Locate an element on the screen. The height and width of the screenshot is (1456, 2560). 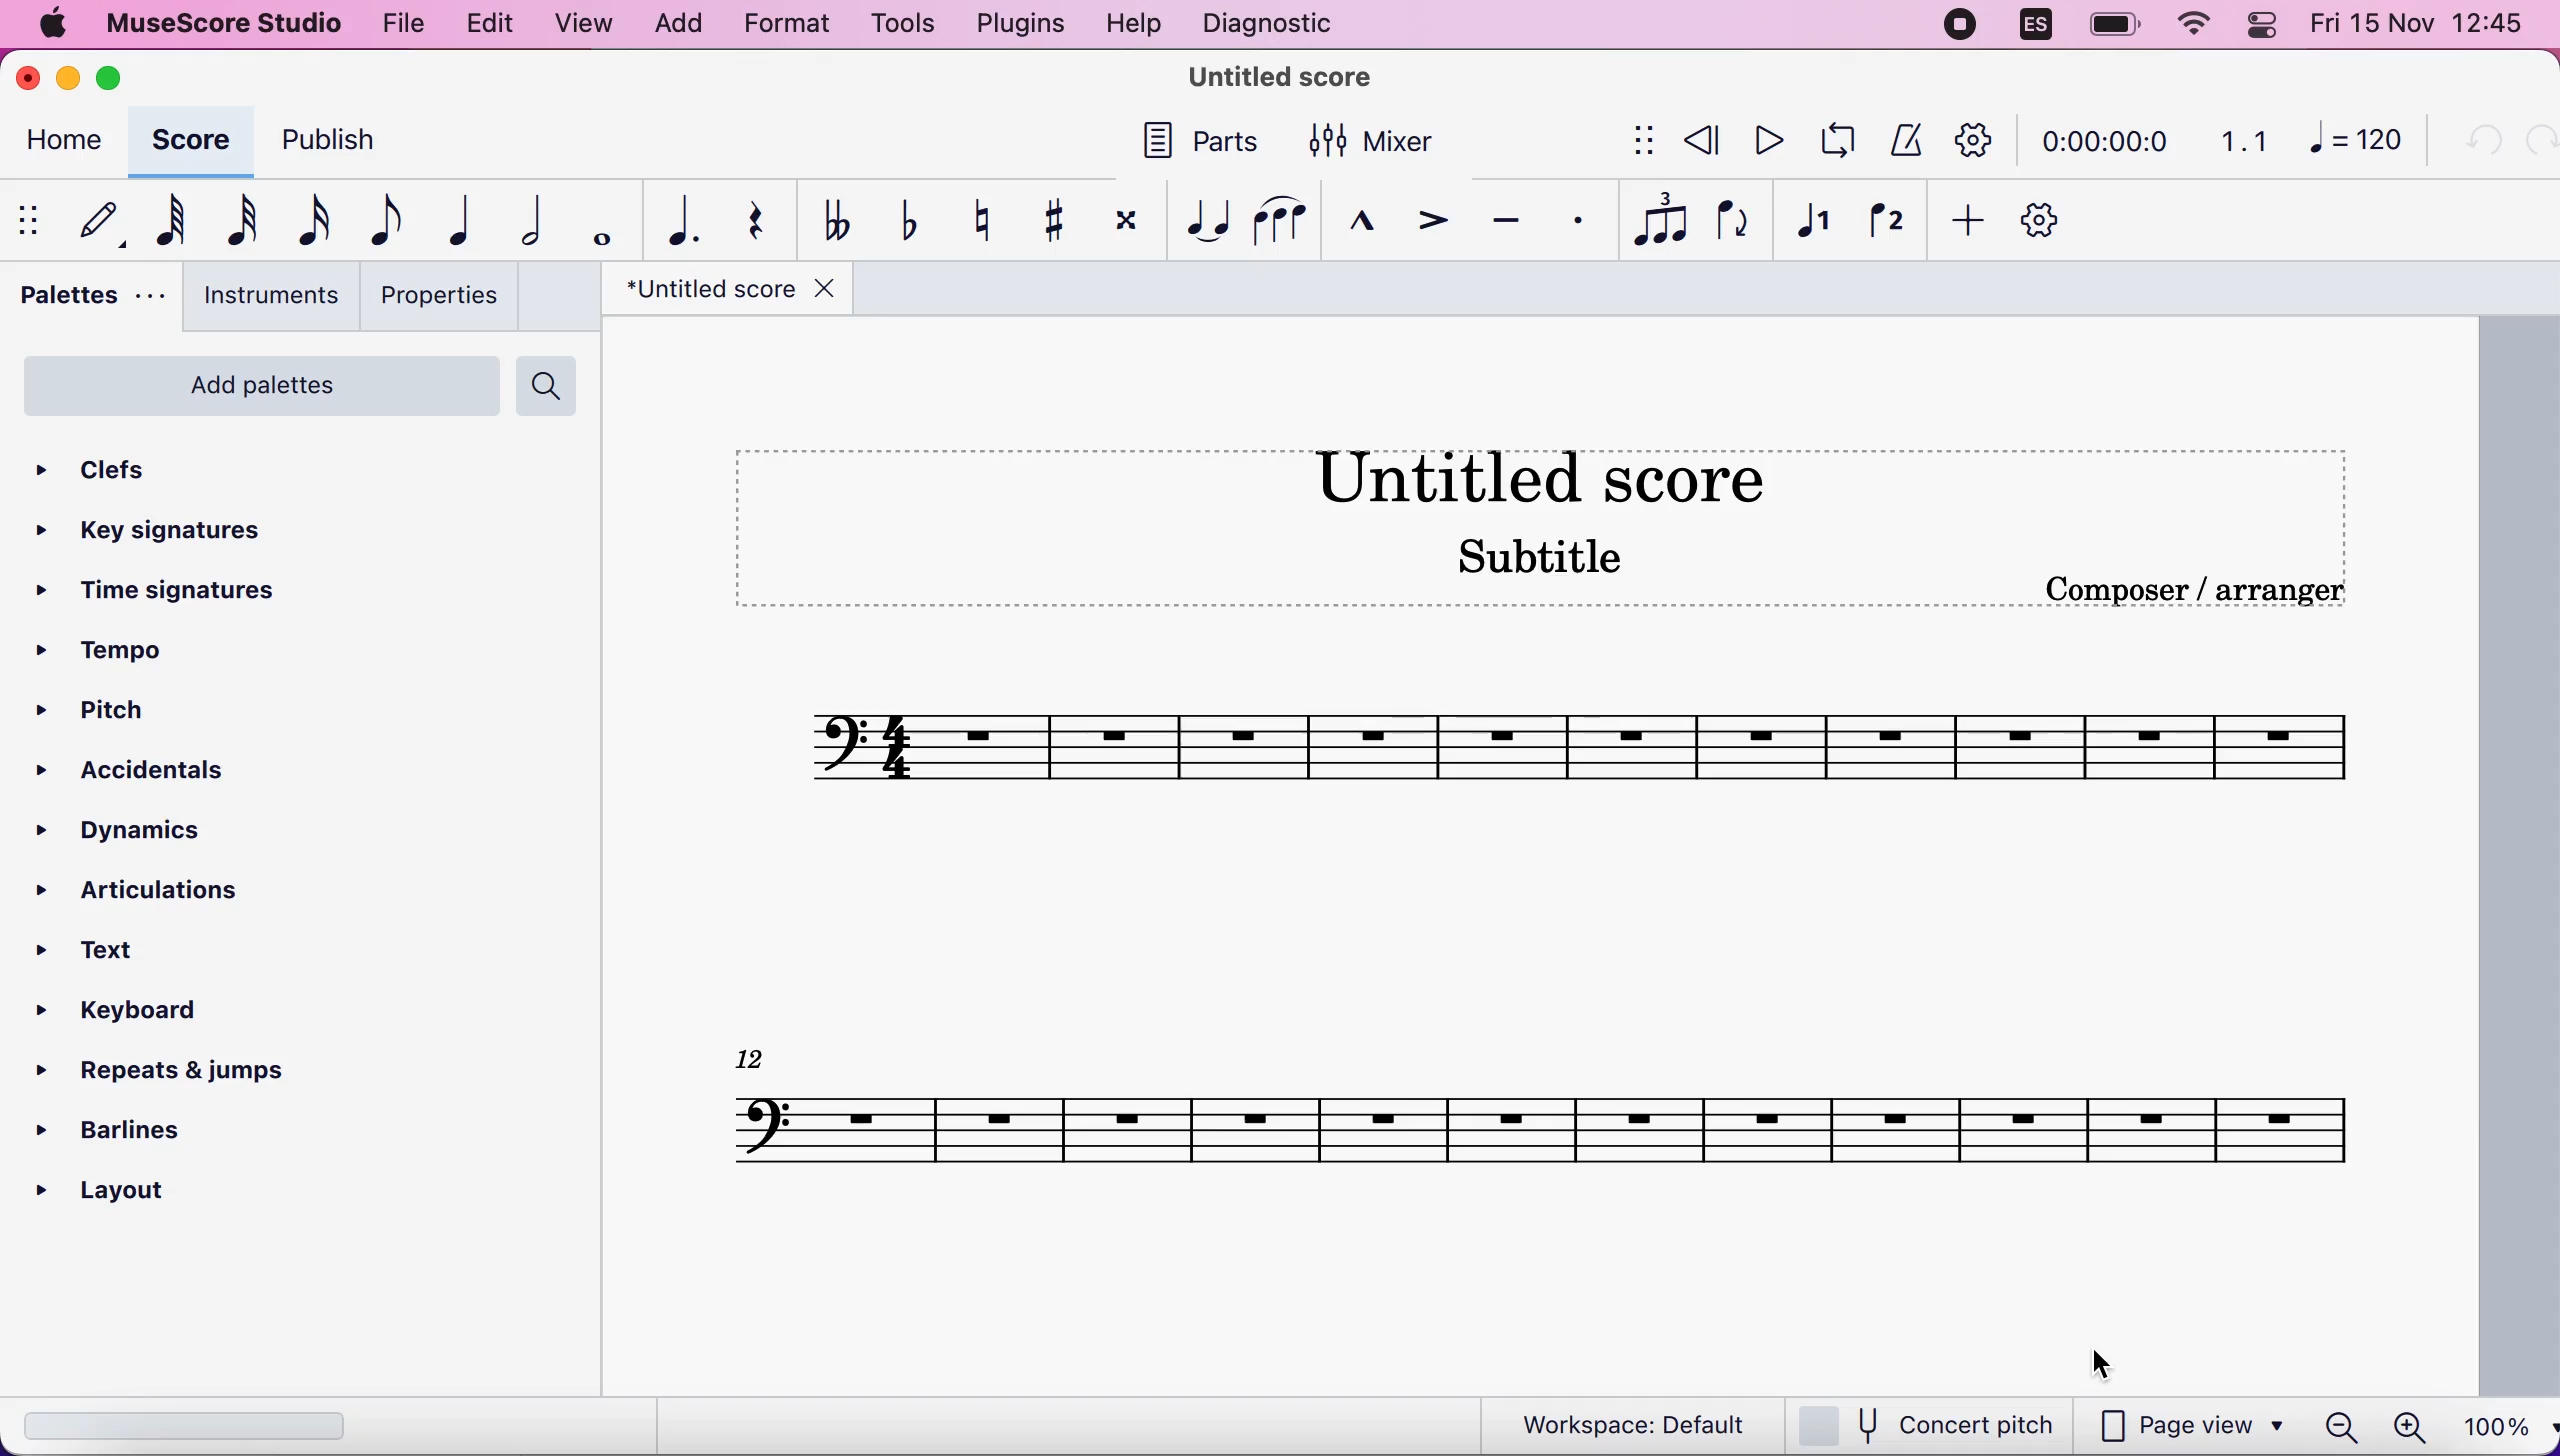
articulations is located at coordinates (141, 885).